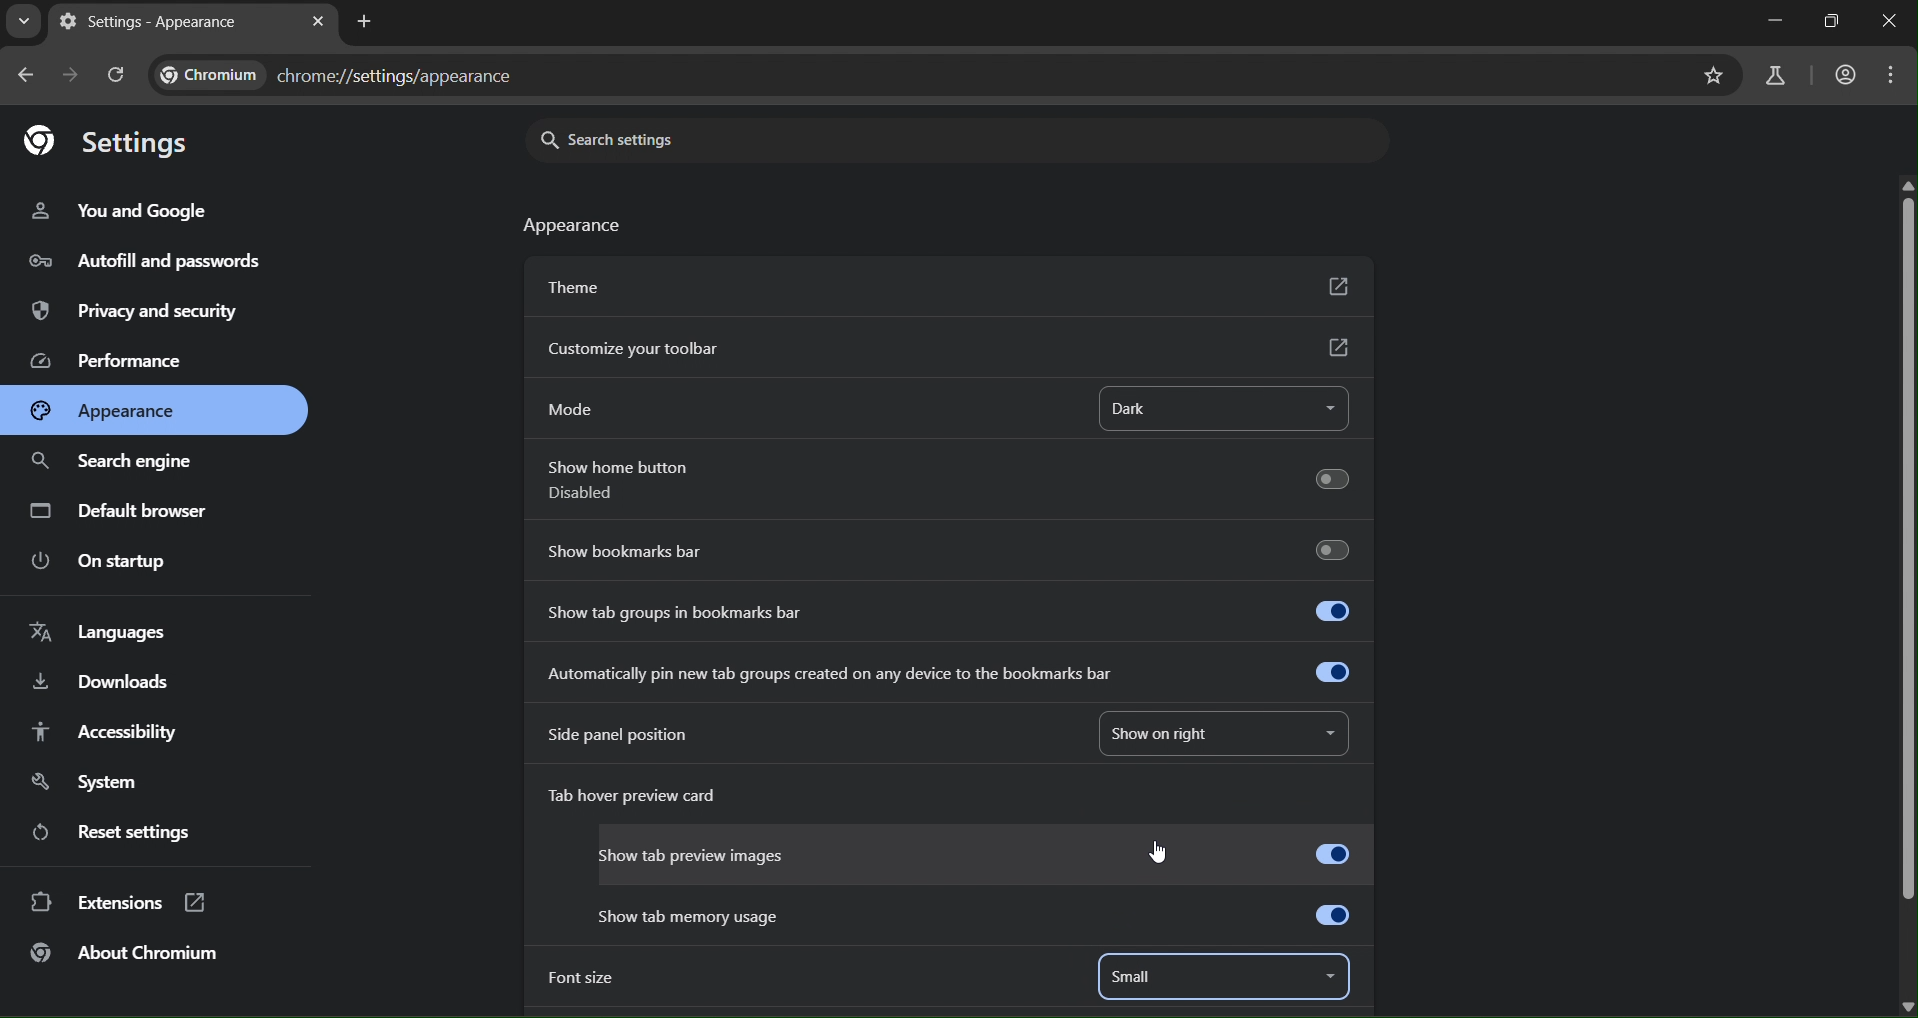  What do you see at coordinates (99, 729) in the screenshot?
I see `accessibility` at bounding box center [99, 729].